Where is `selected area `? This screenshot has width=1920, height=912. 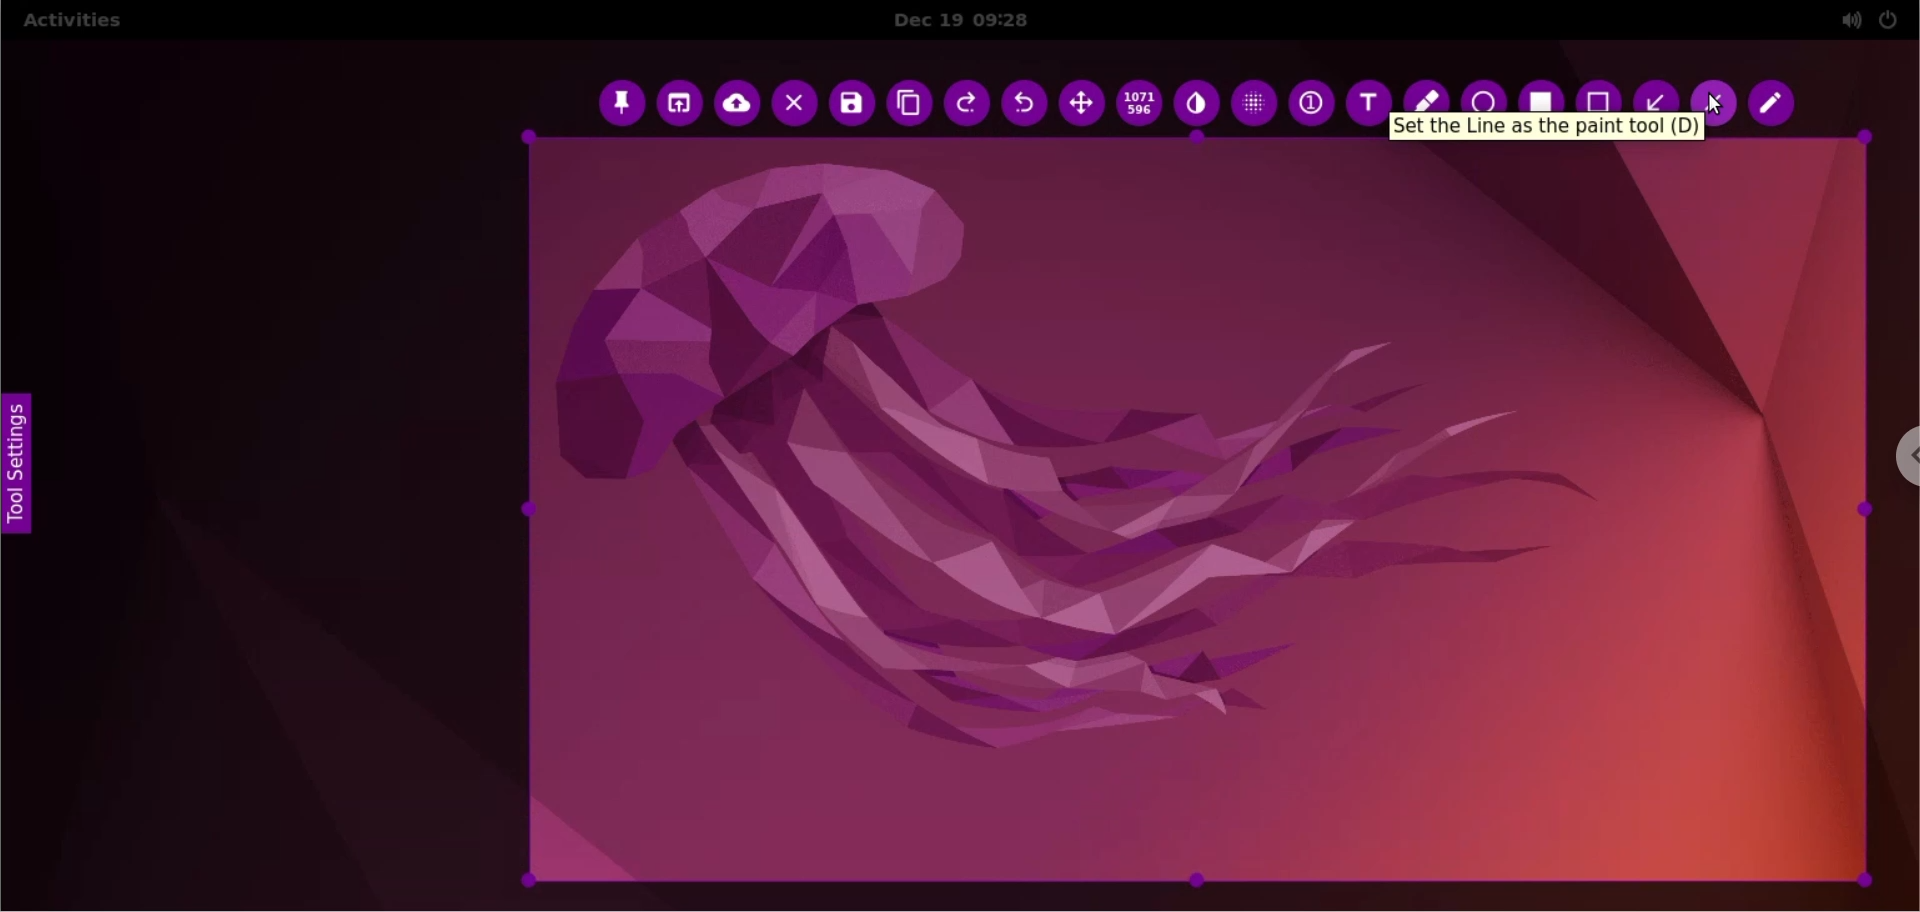 selected area  is located at coordinates (1195, 510).